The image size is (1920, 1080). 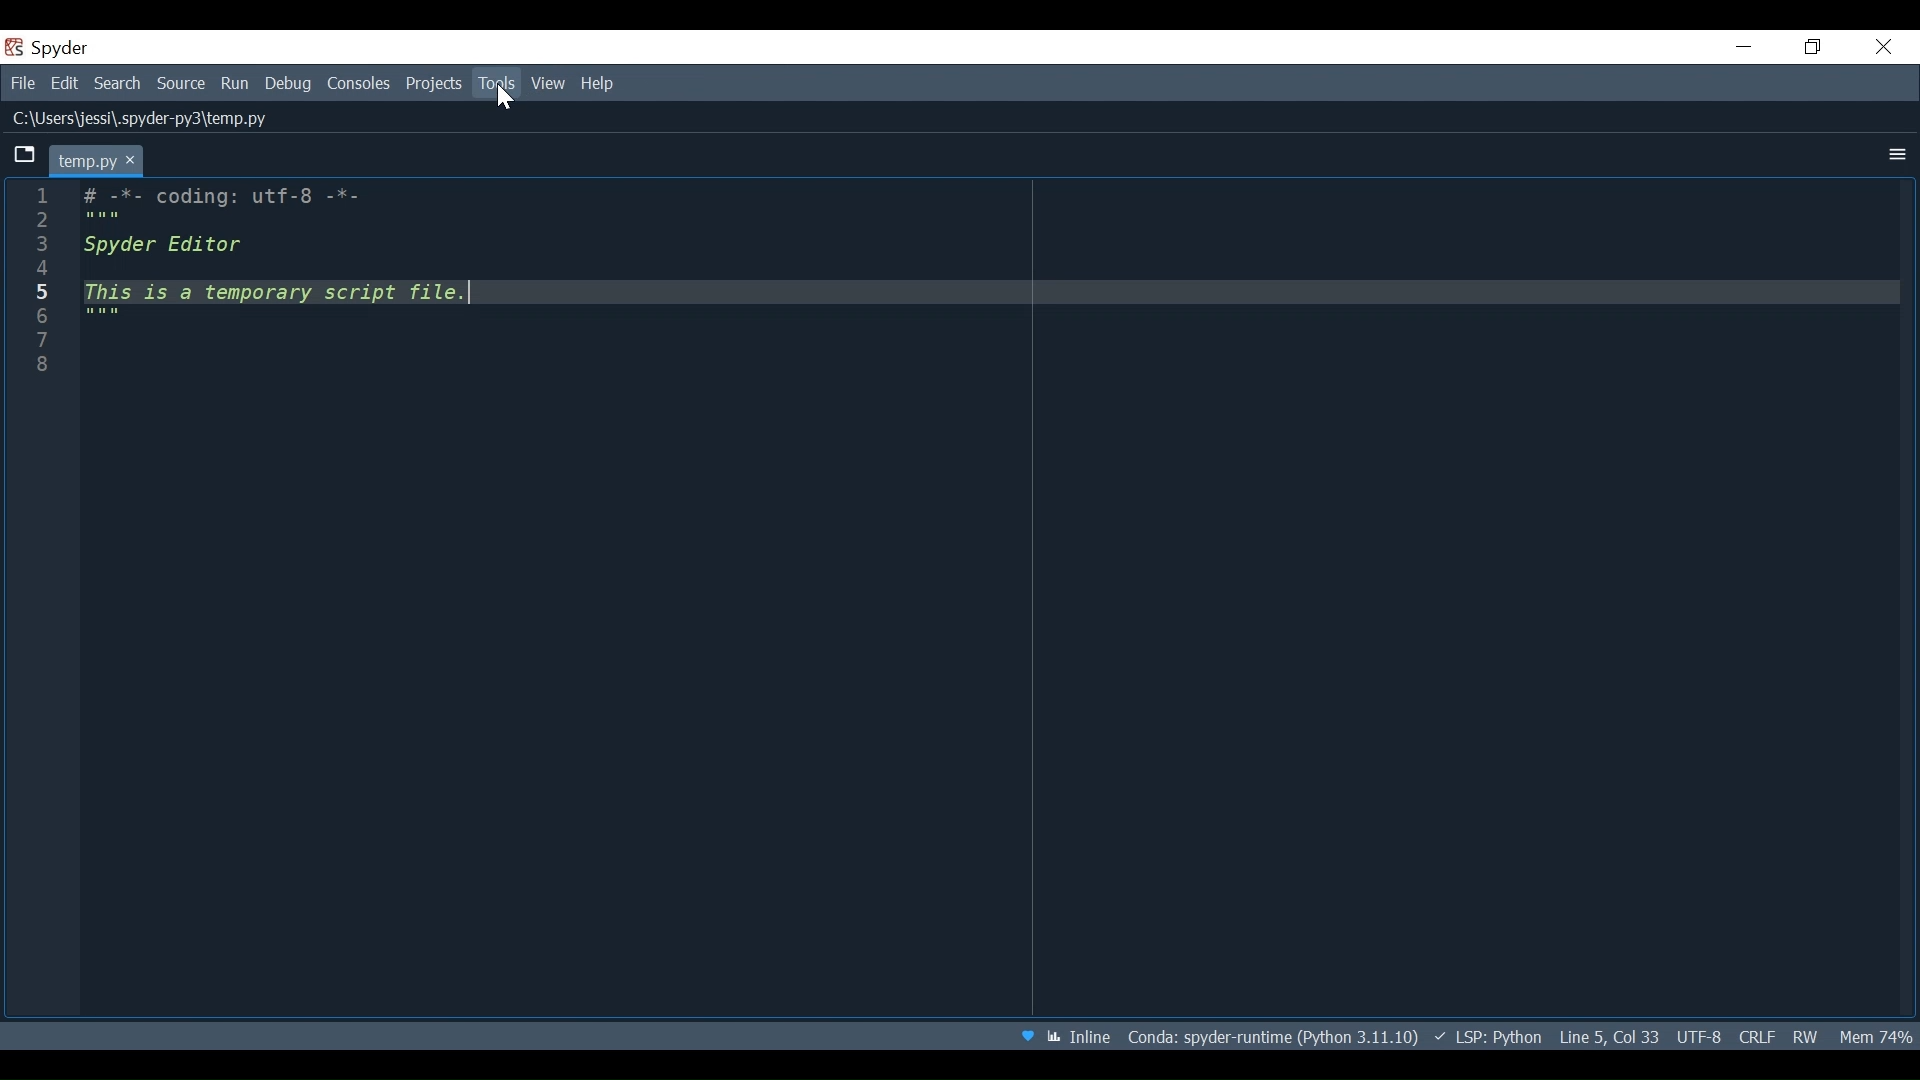 I want to click on View, so click(x=548, y=85).